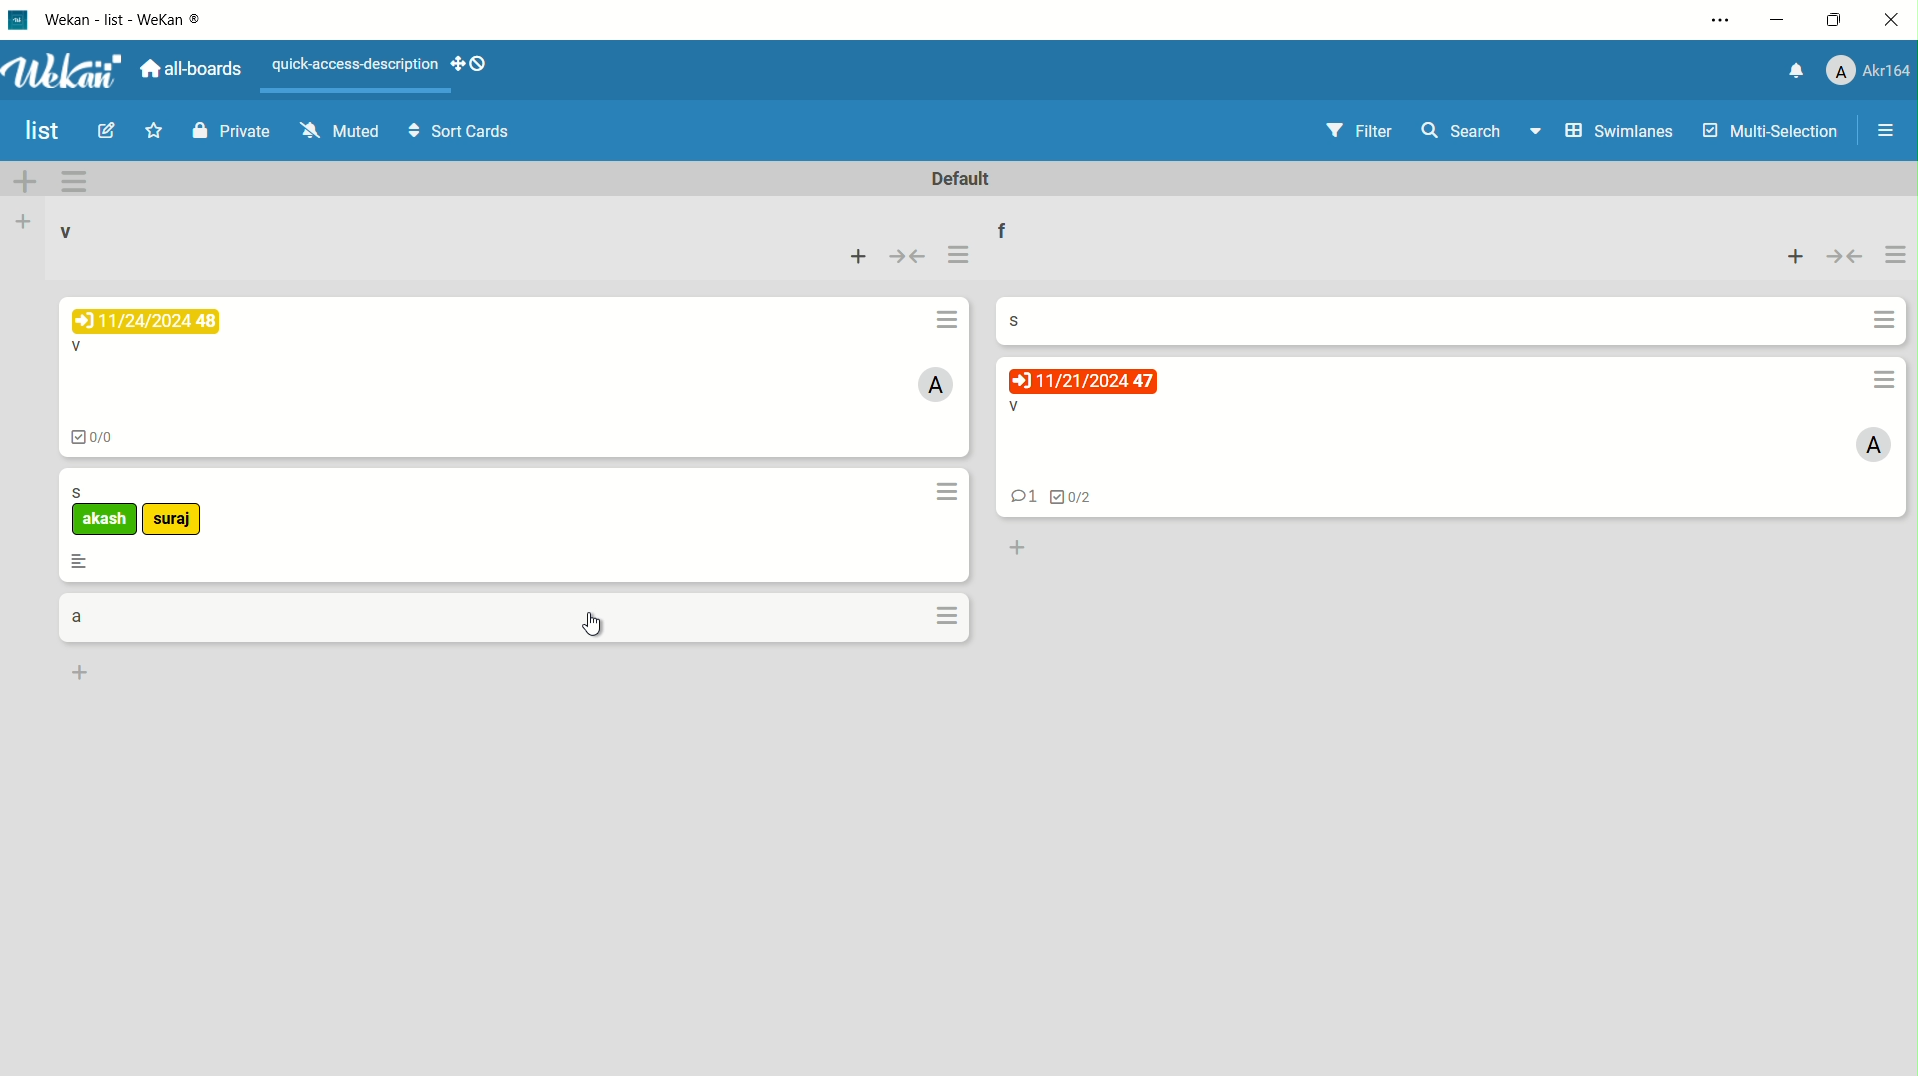 The width and height of the screenshot is (1918, 1076). What do you see at coordinates (946, 492) in the screenshot?
I see `card actions` at bounding box center [946, 492].